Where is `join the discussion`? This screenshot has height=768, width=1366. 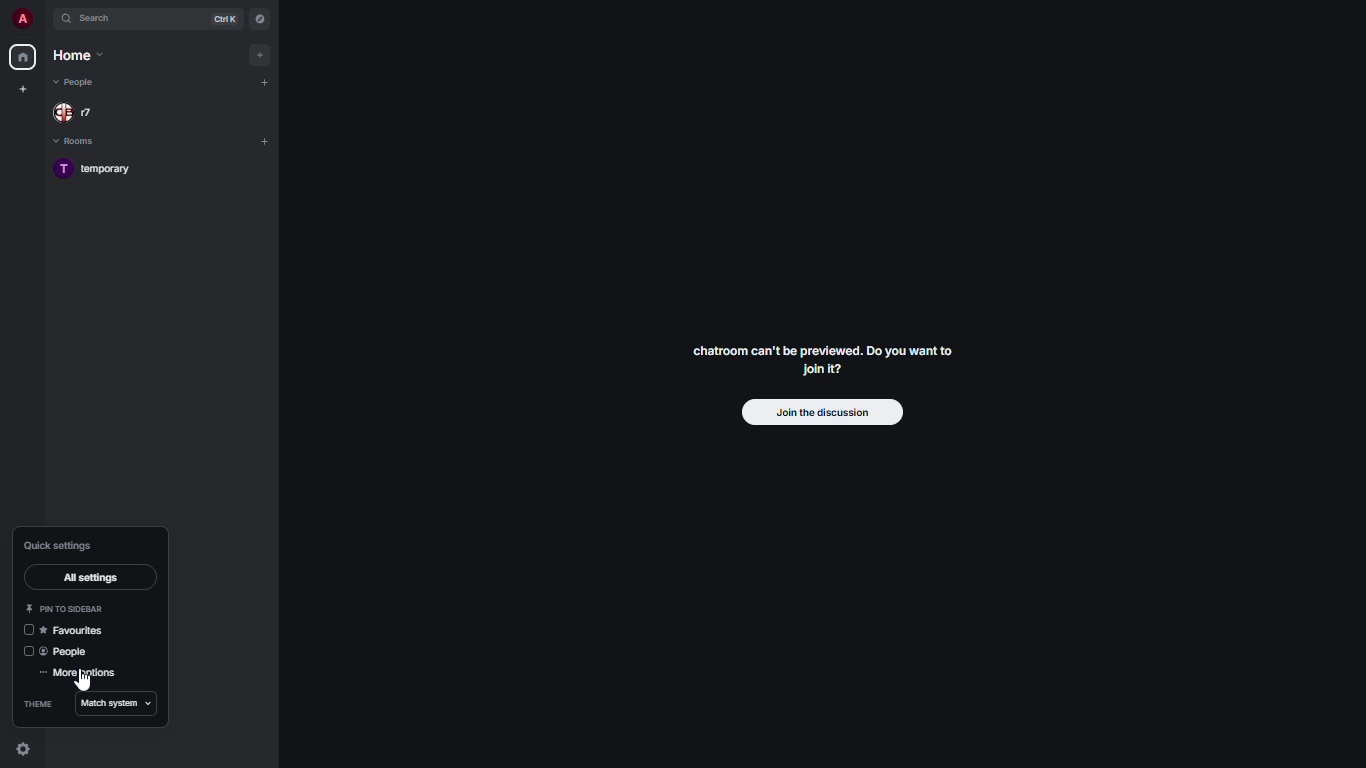 join the discussion is located at coordinates (819, 411).